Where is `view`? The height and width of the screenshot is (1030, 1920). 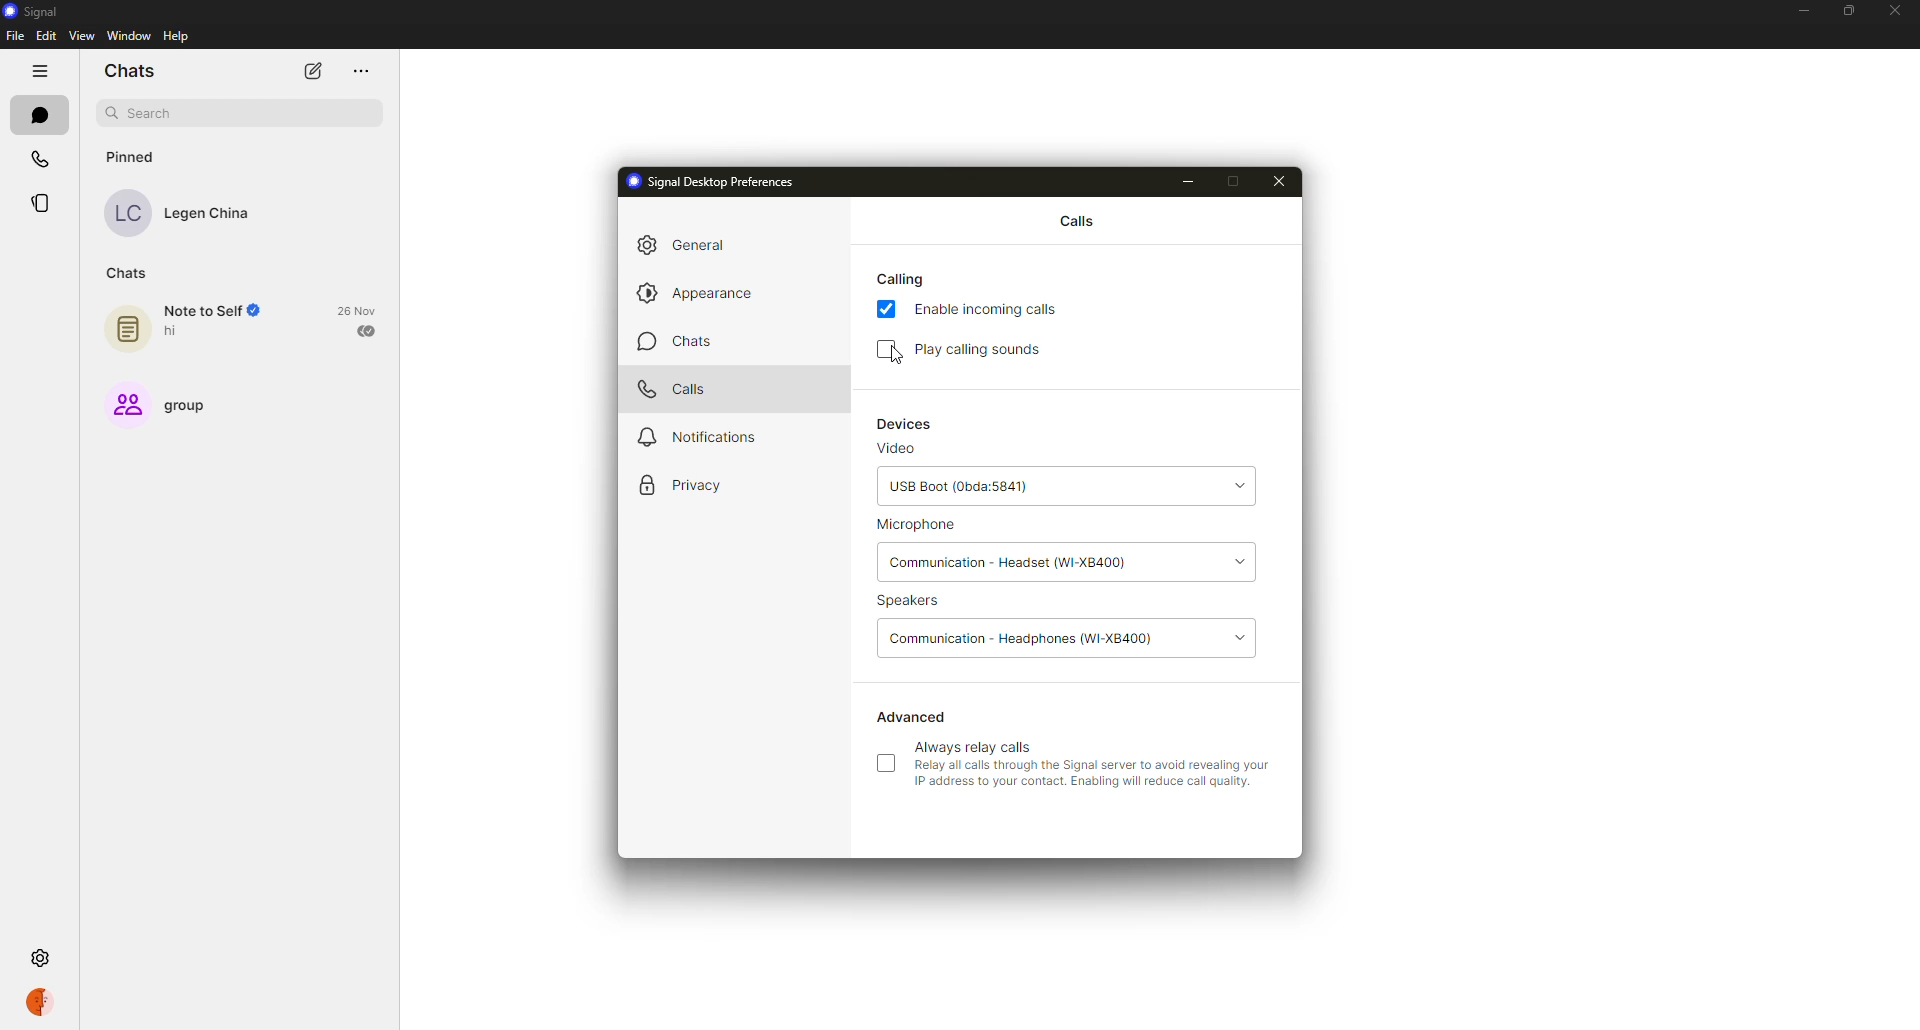 view is located at coordinates (87, 37).